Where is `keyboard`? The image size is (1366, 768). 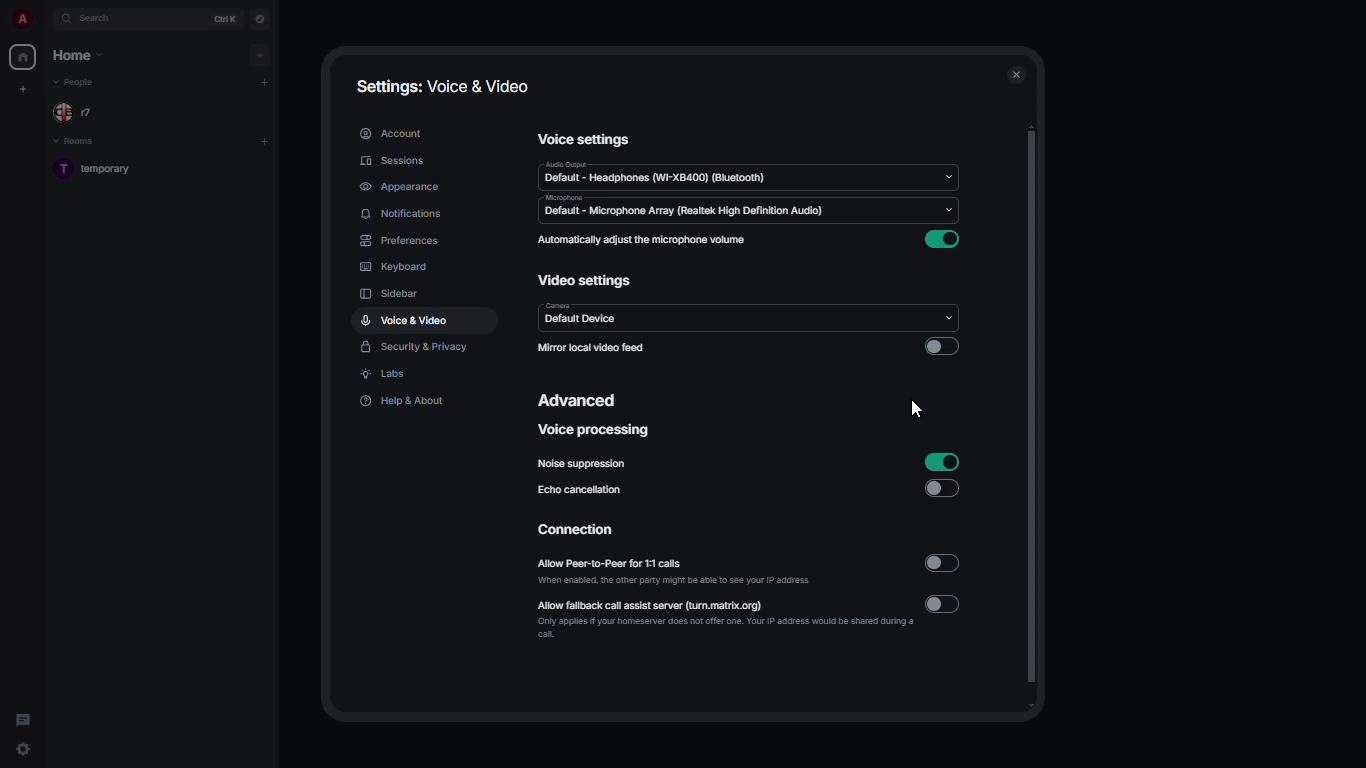
keyboard is located at coordinates (392, 268).